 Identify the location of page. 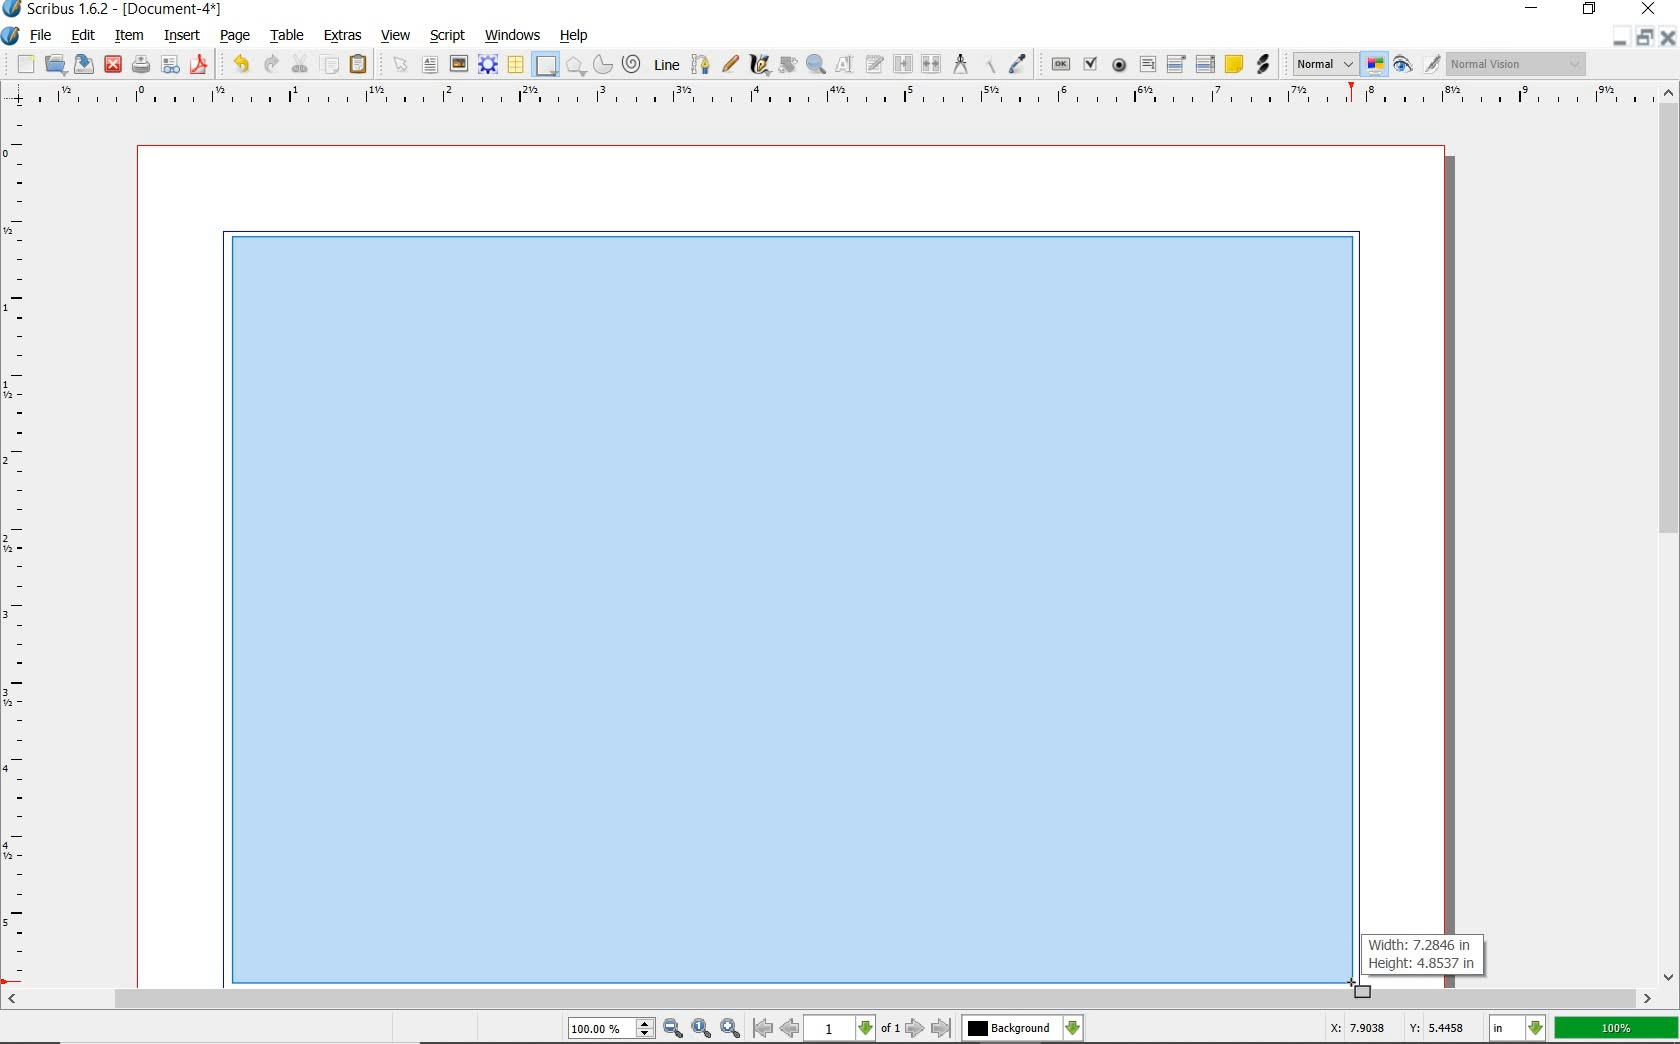
(237, 37).